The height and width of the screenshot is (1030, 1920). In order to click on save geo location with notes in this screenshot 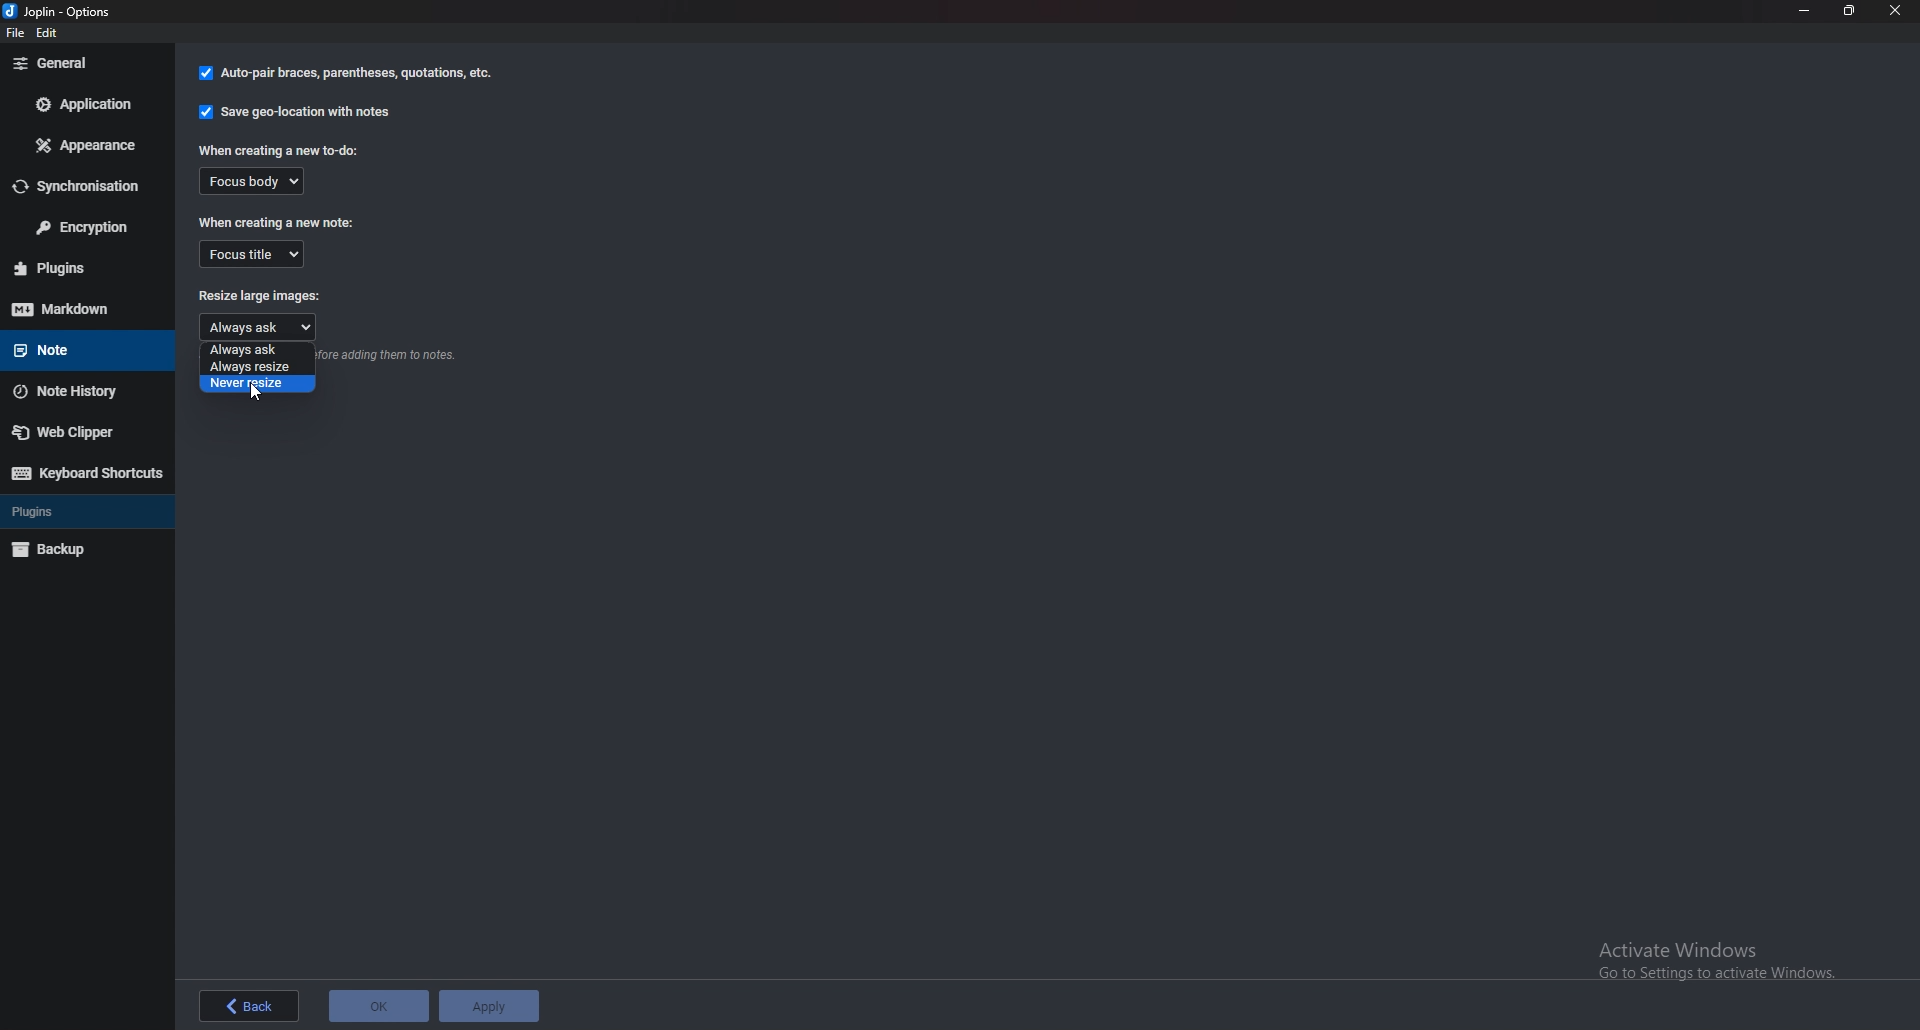, I will do `click(295, 115)`.